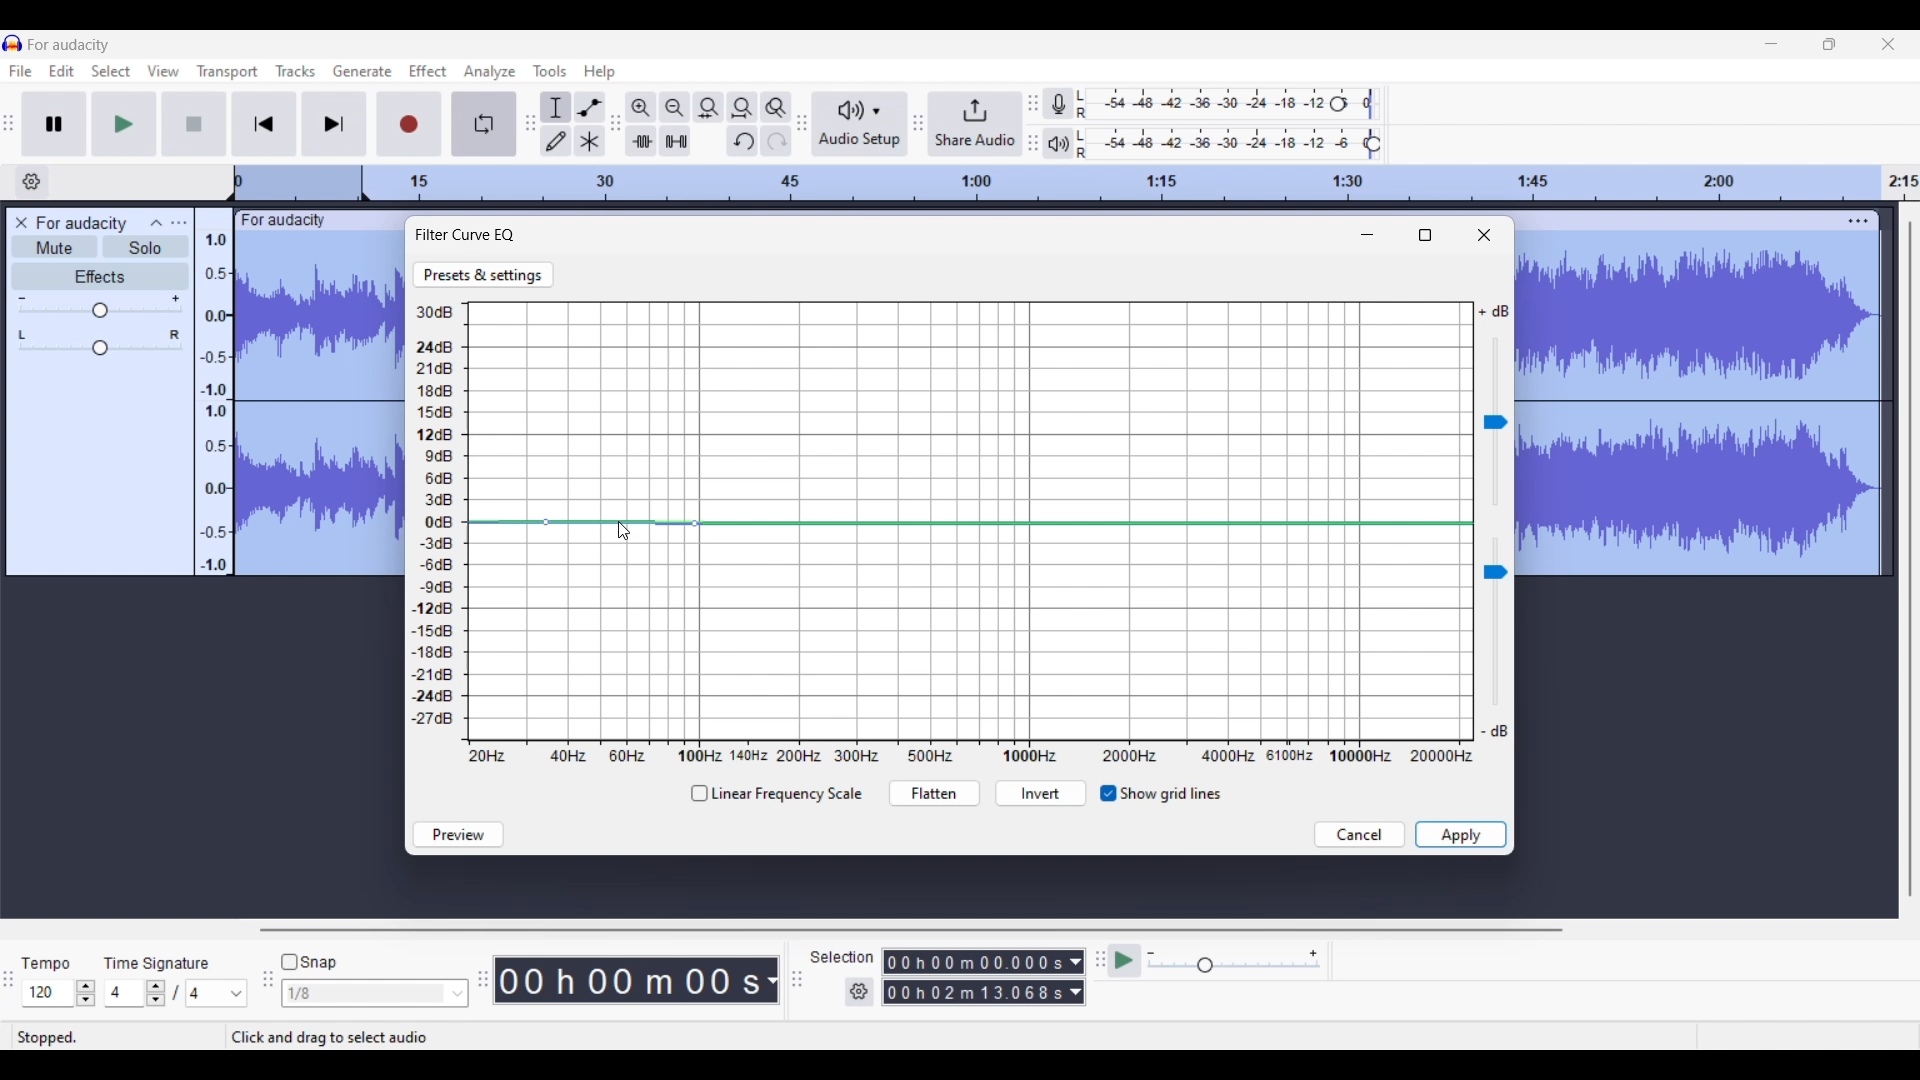  What do you see at coordinates (309, 962) in the screenshot?
I see `Snap toggle` at bounding box center [309, 962].